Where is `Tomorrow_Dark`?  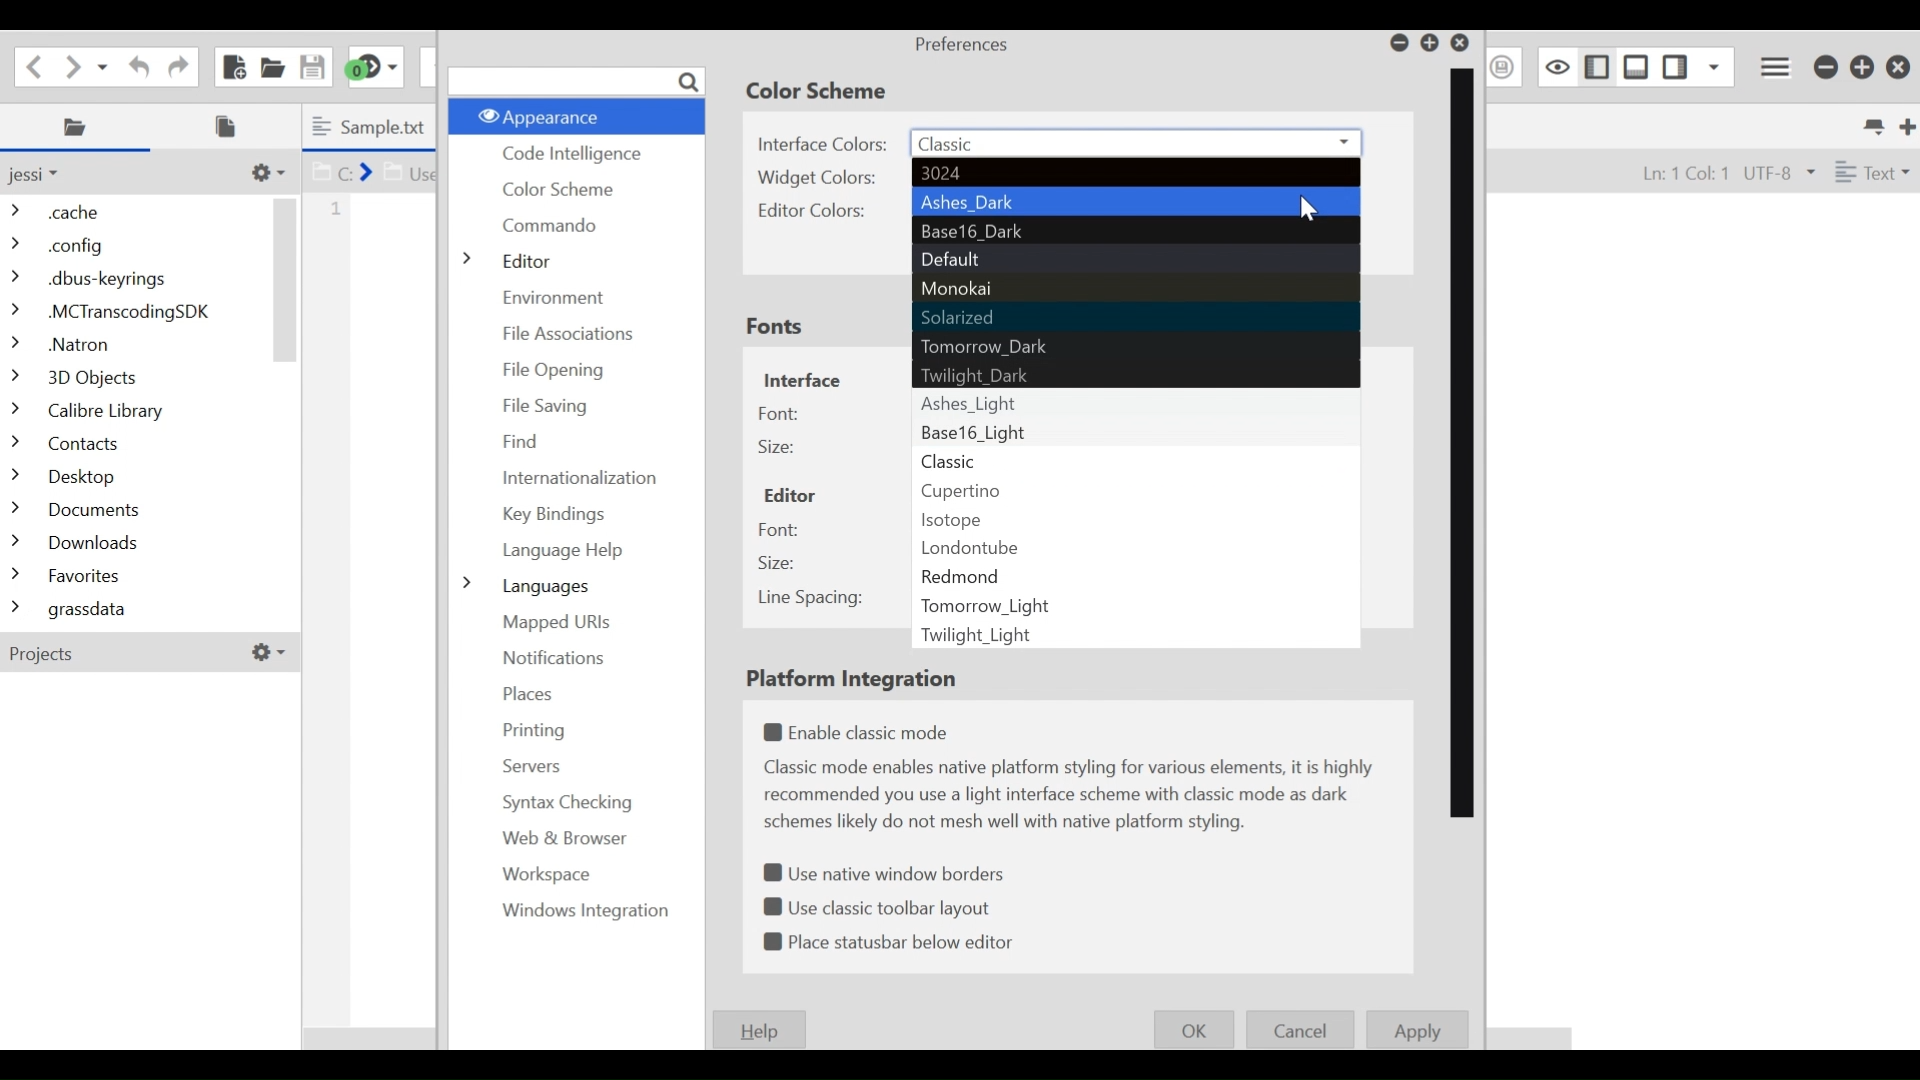
Tomorrow_Dark is located at coordinates (1135, 349).